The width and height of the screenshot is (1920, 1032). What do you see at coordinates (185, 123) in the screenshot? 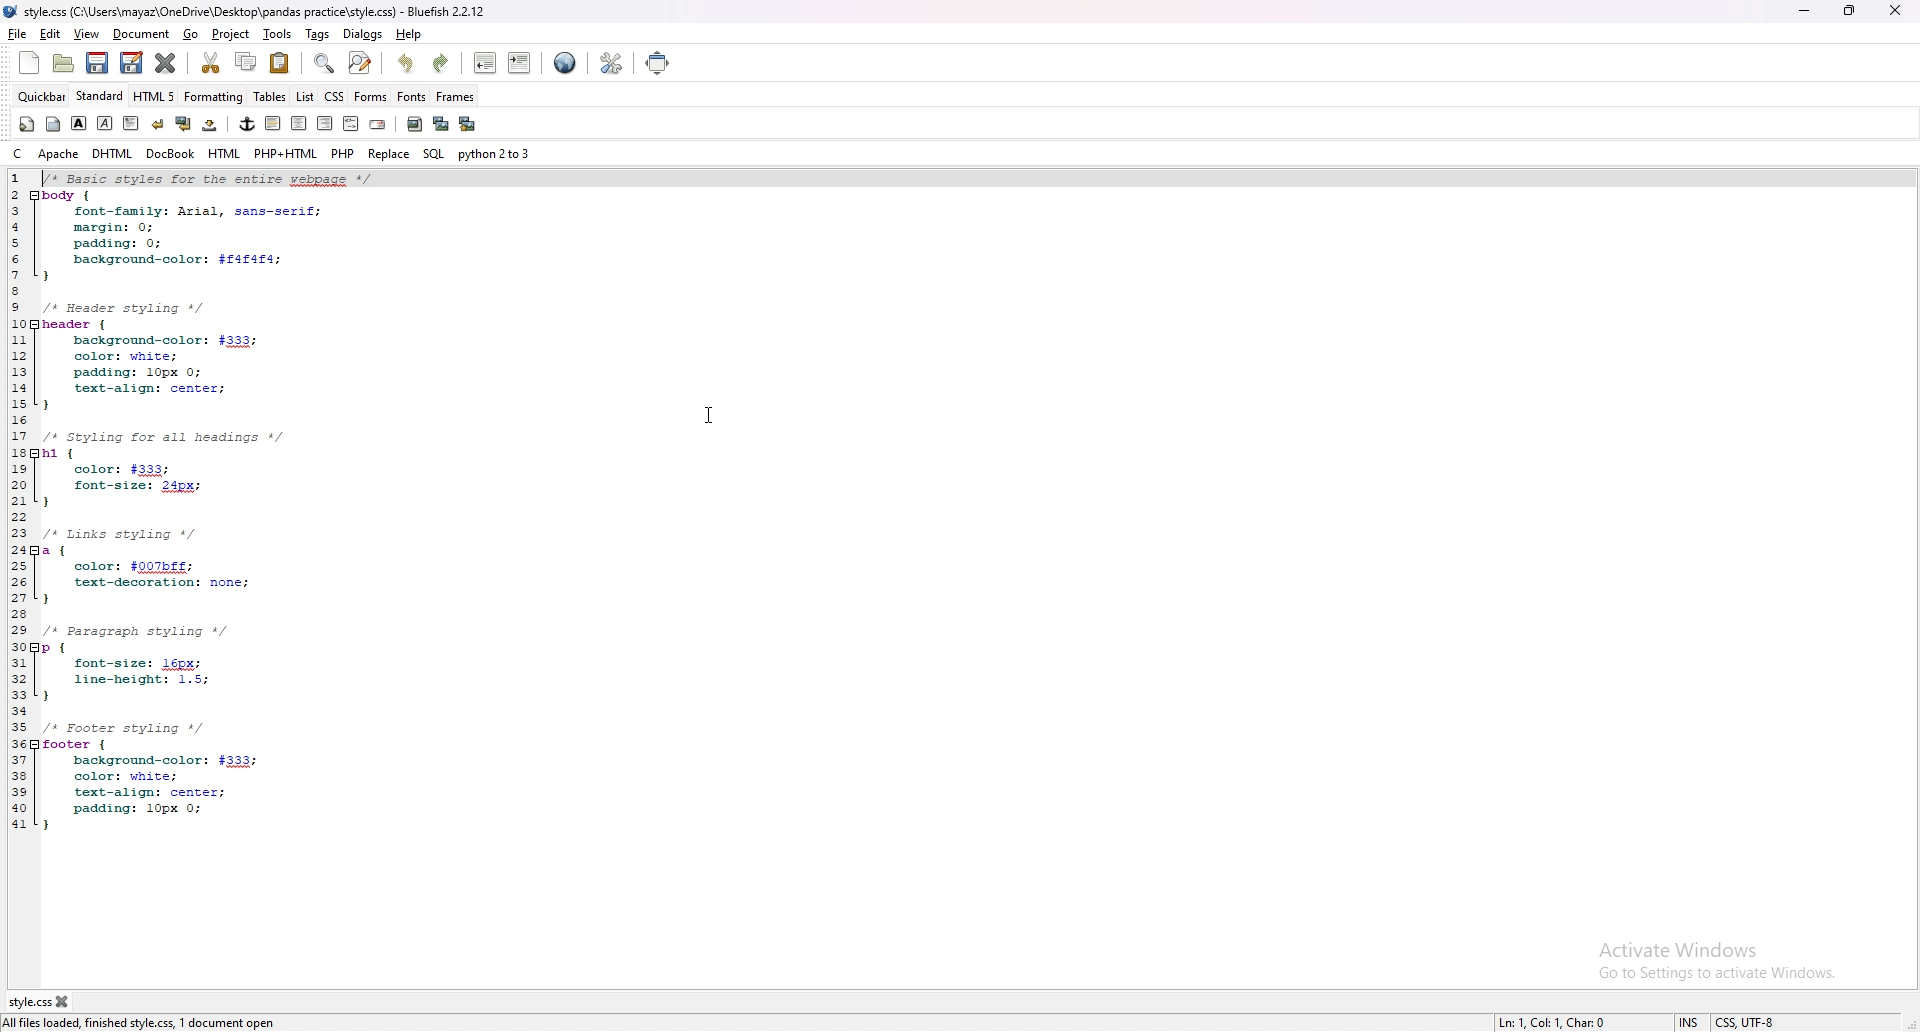
I see `break and clear` at bounding box center [185, 123].